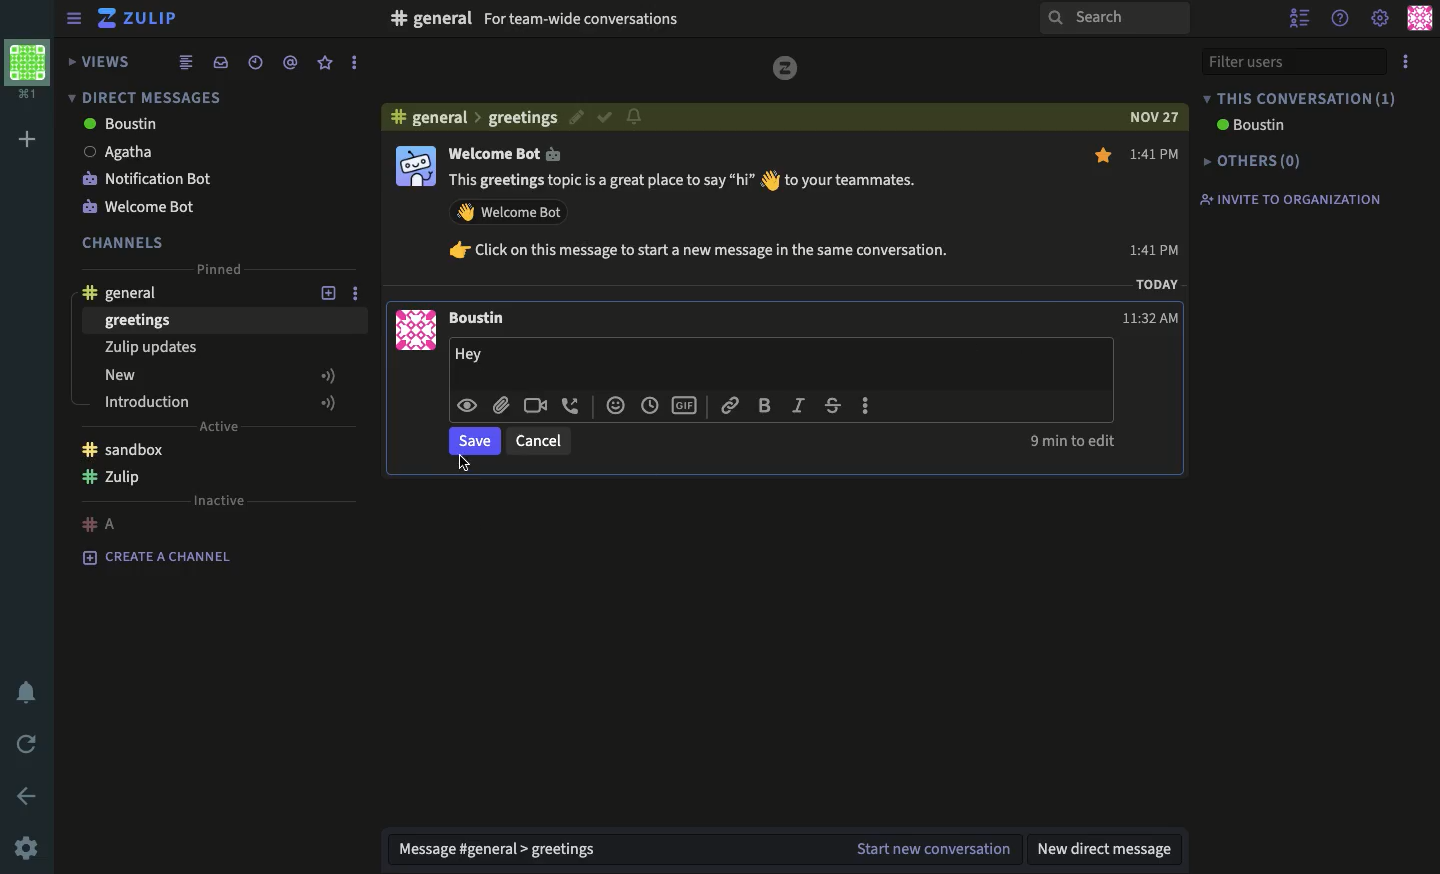  Describe the element at coordinates (1299, 17) in the screenshot. I see `hide user list` at that location.